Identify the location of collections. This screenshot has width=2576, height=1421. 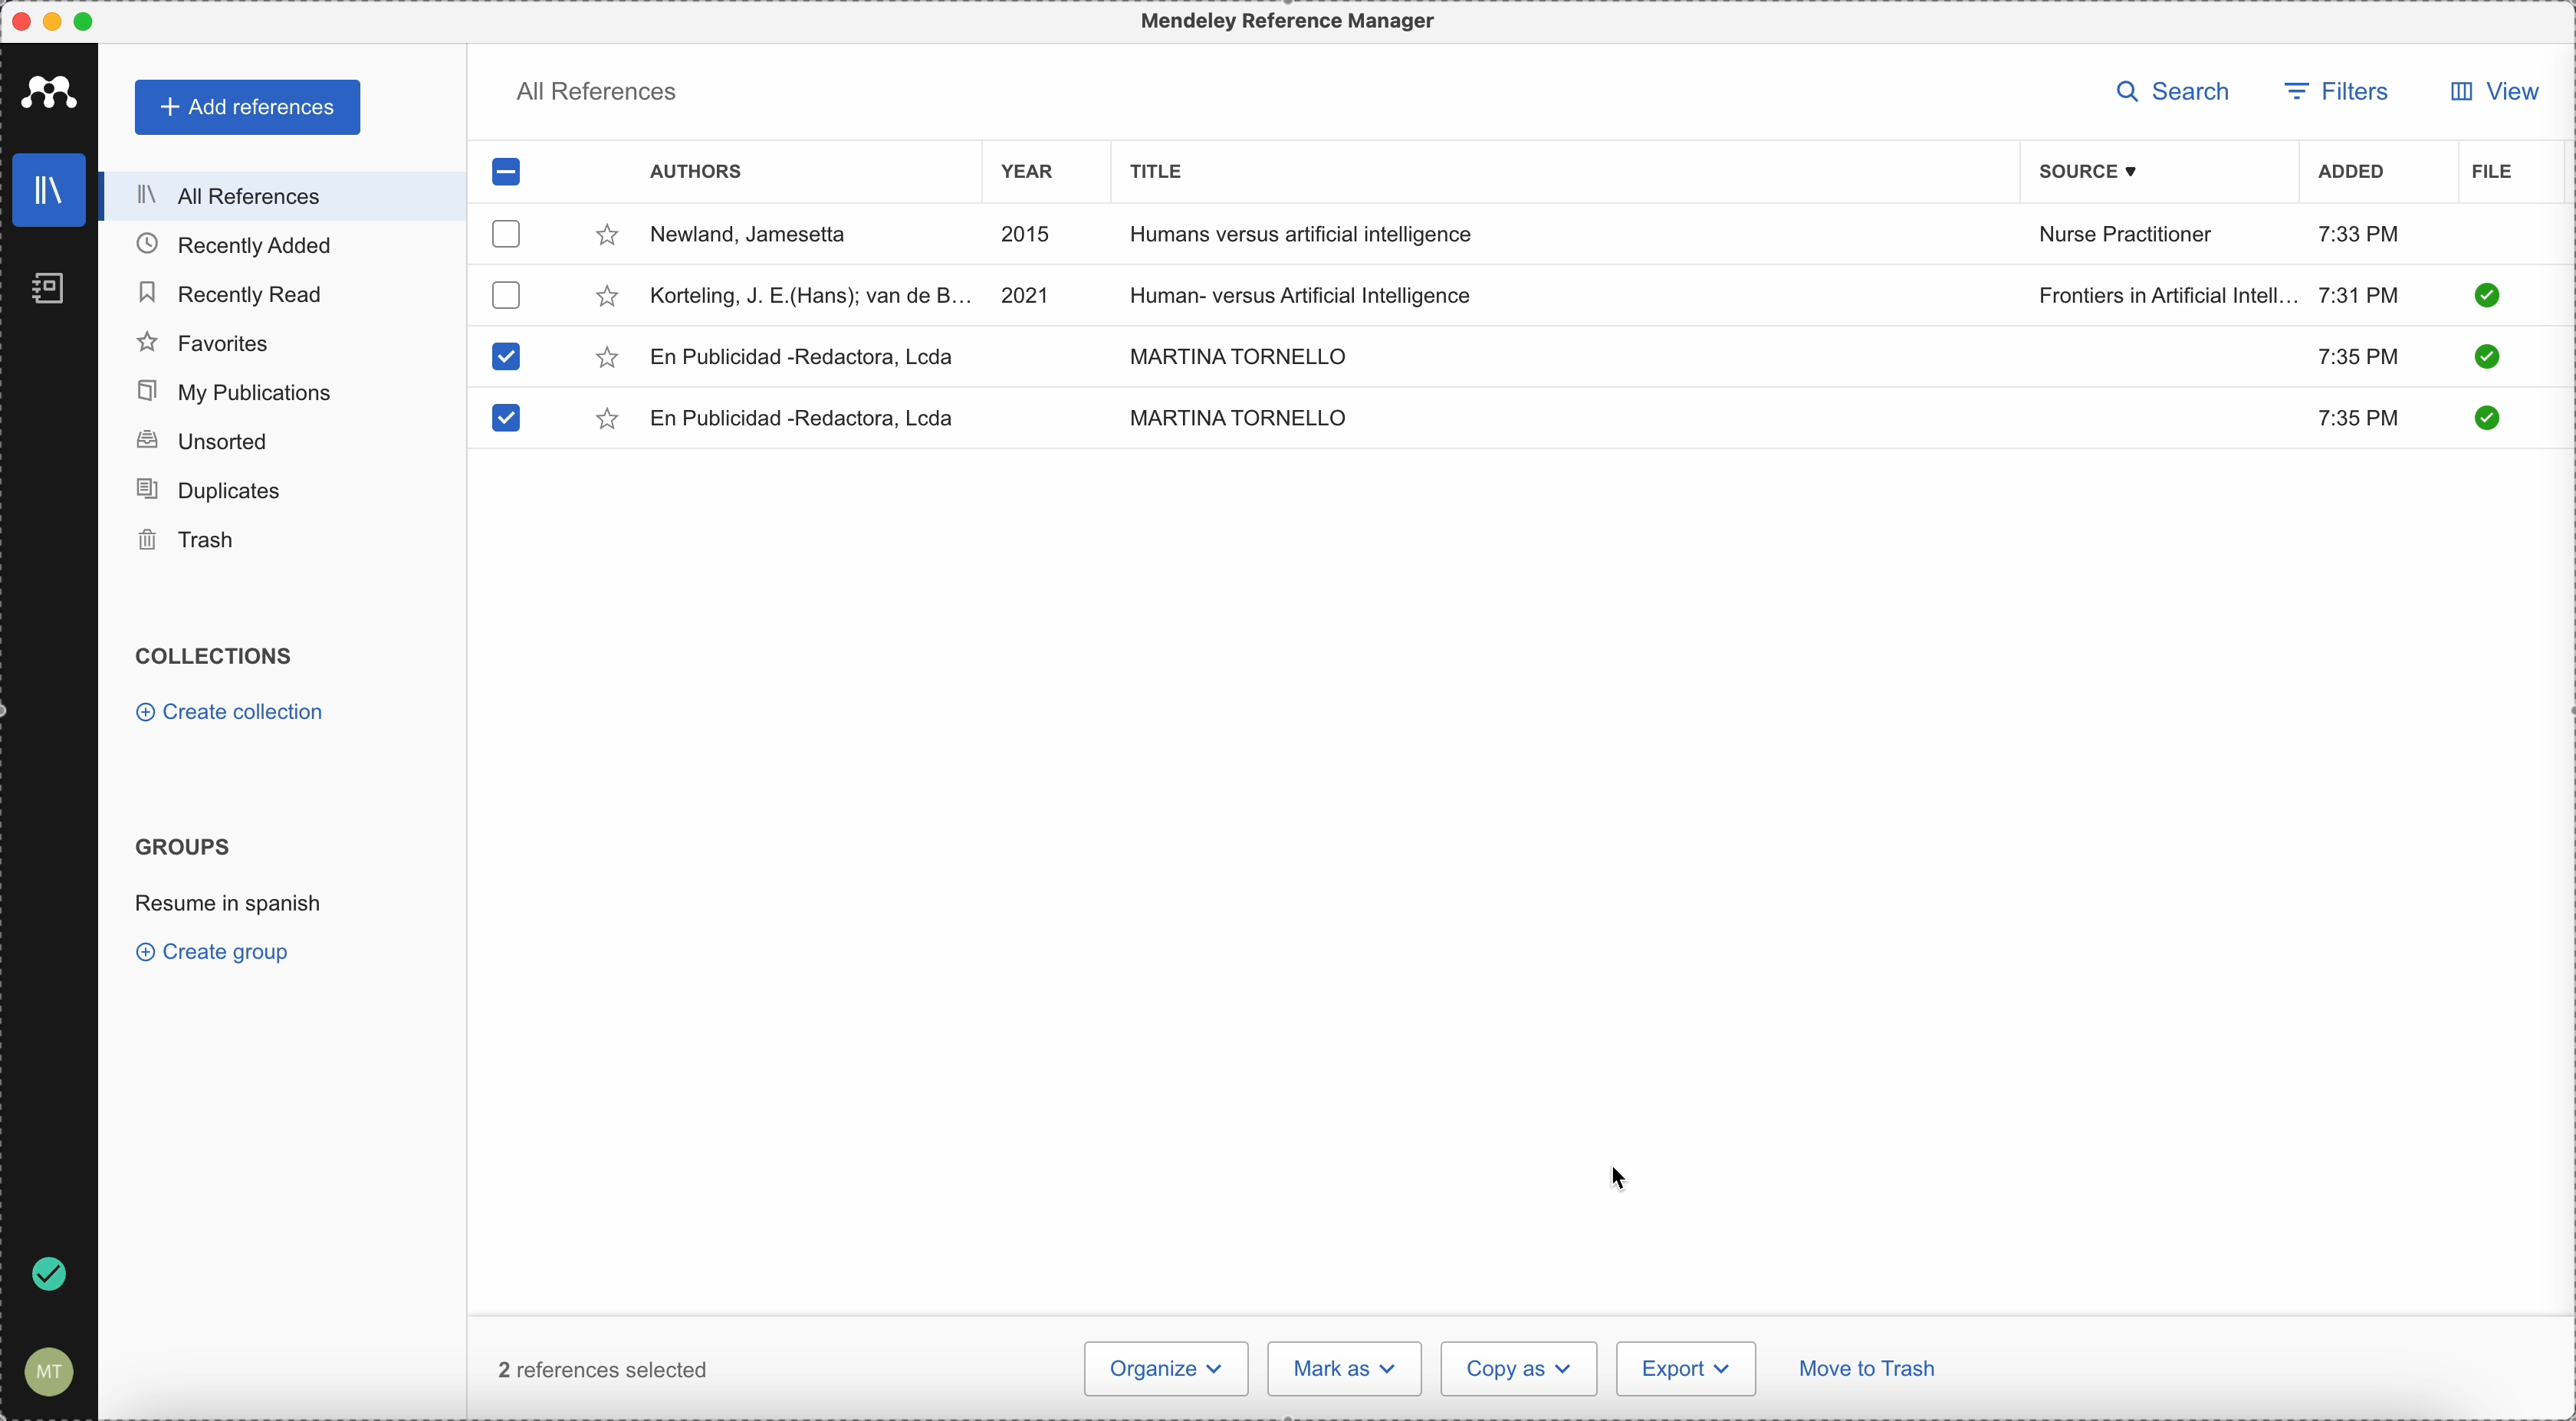
(218, 656).